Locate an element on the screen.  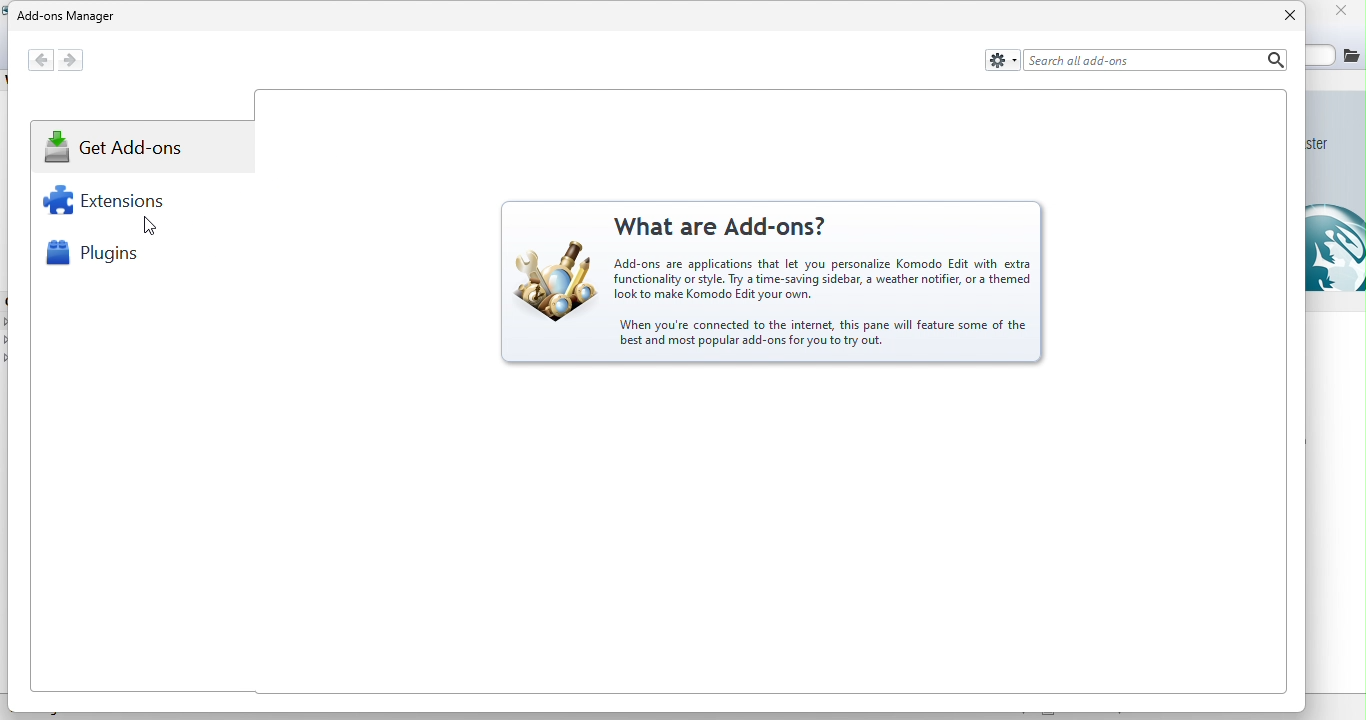
setting is located at coordinates (1001, 58).